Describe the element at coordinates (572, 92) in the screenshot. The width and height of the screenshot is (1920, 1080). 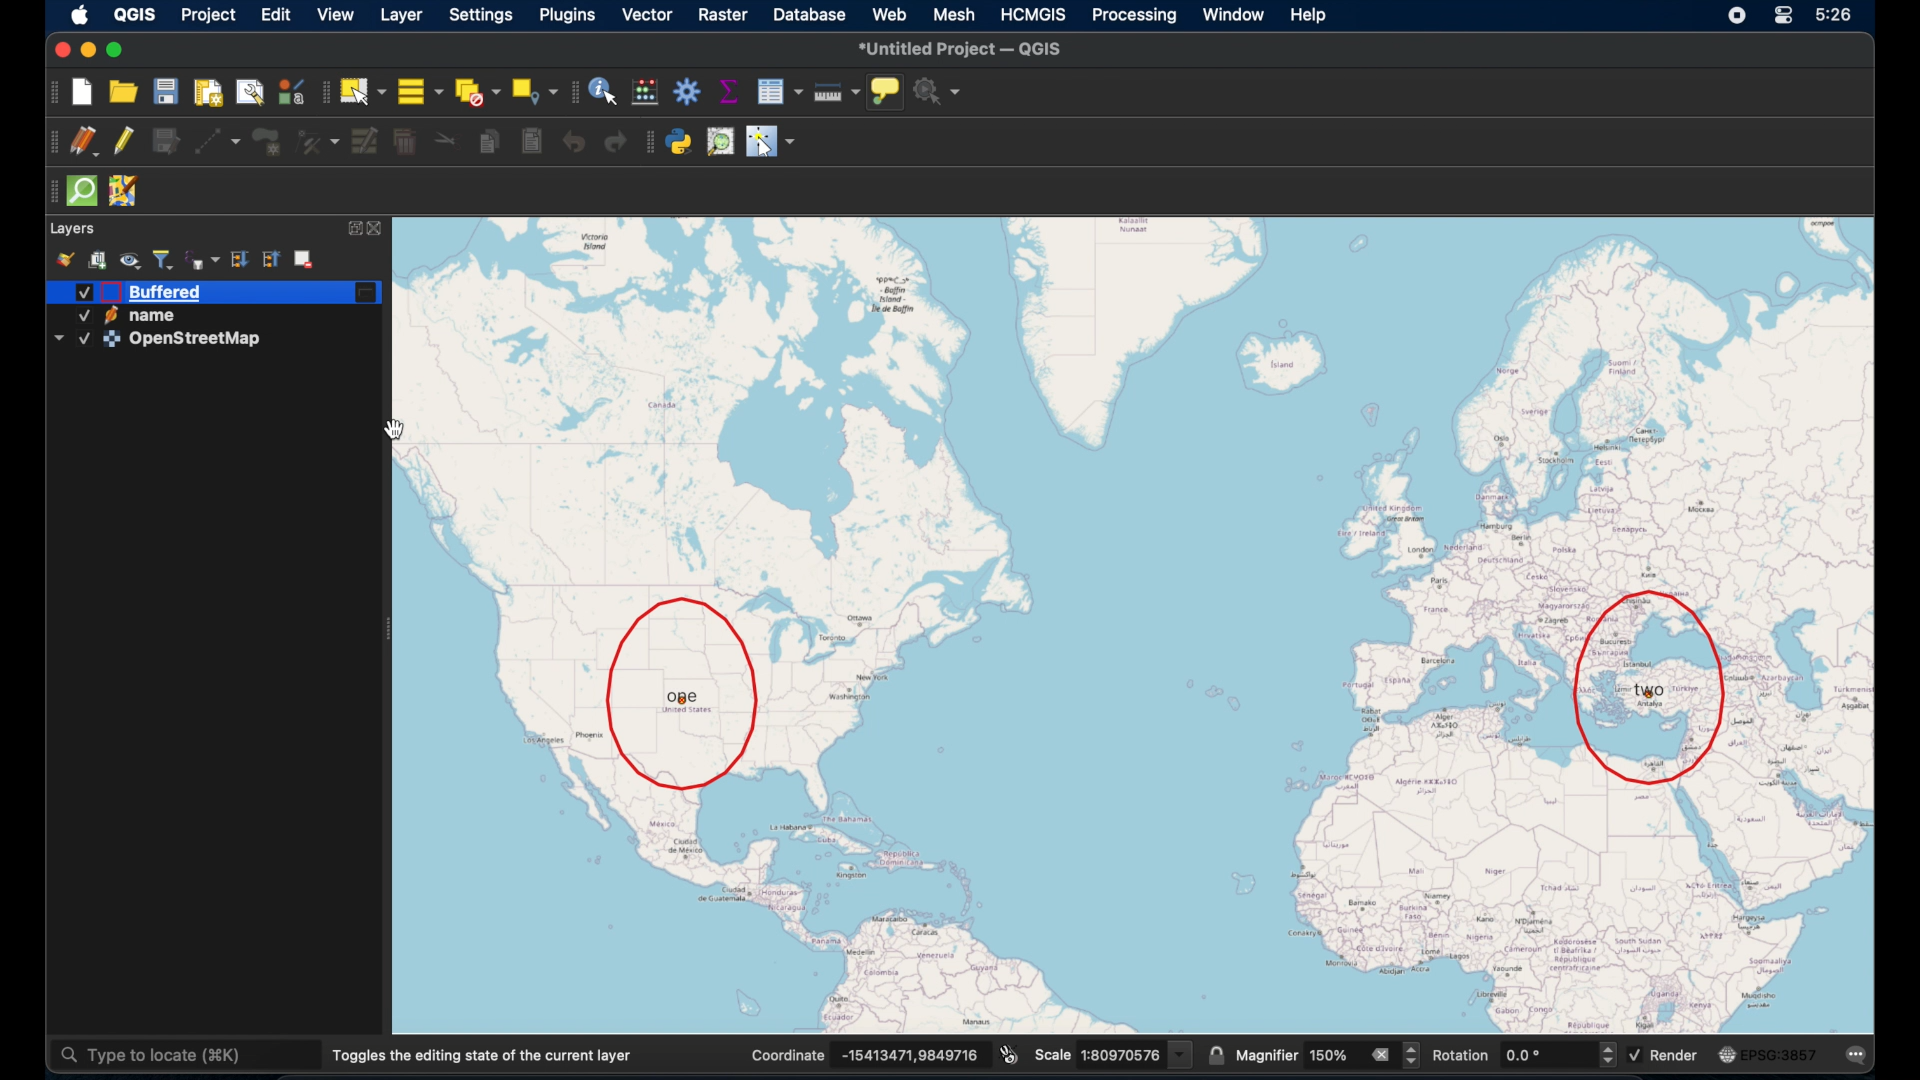
I see `attributes toolbar` at that location.